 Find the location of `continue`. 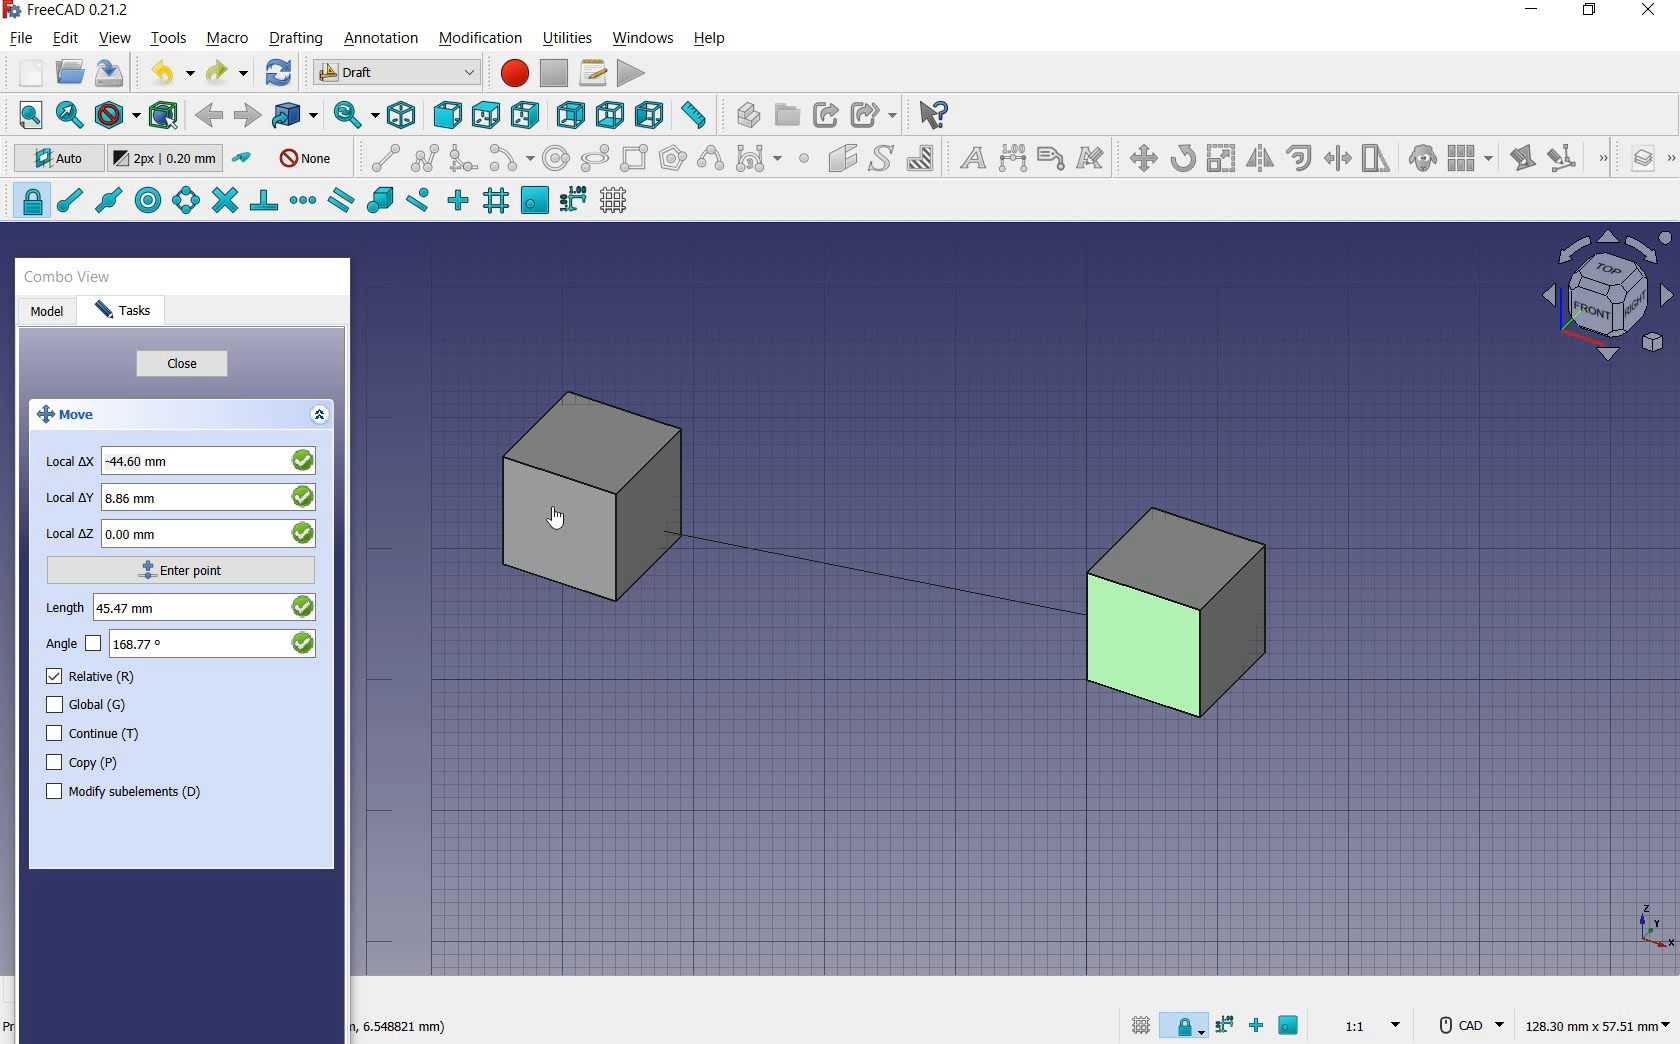

continue is located at coordinates (94, 733).